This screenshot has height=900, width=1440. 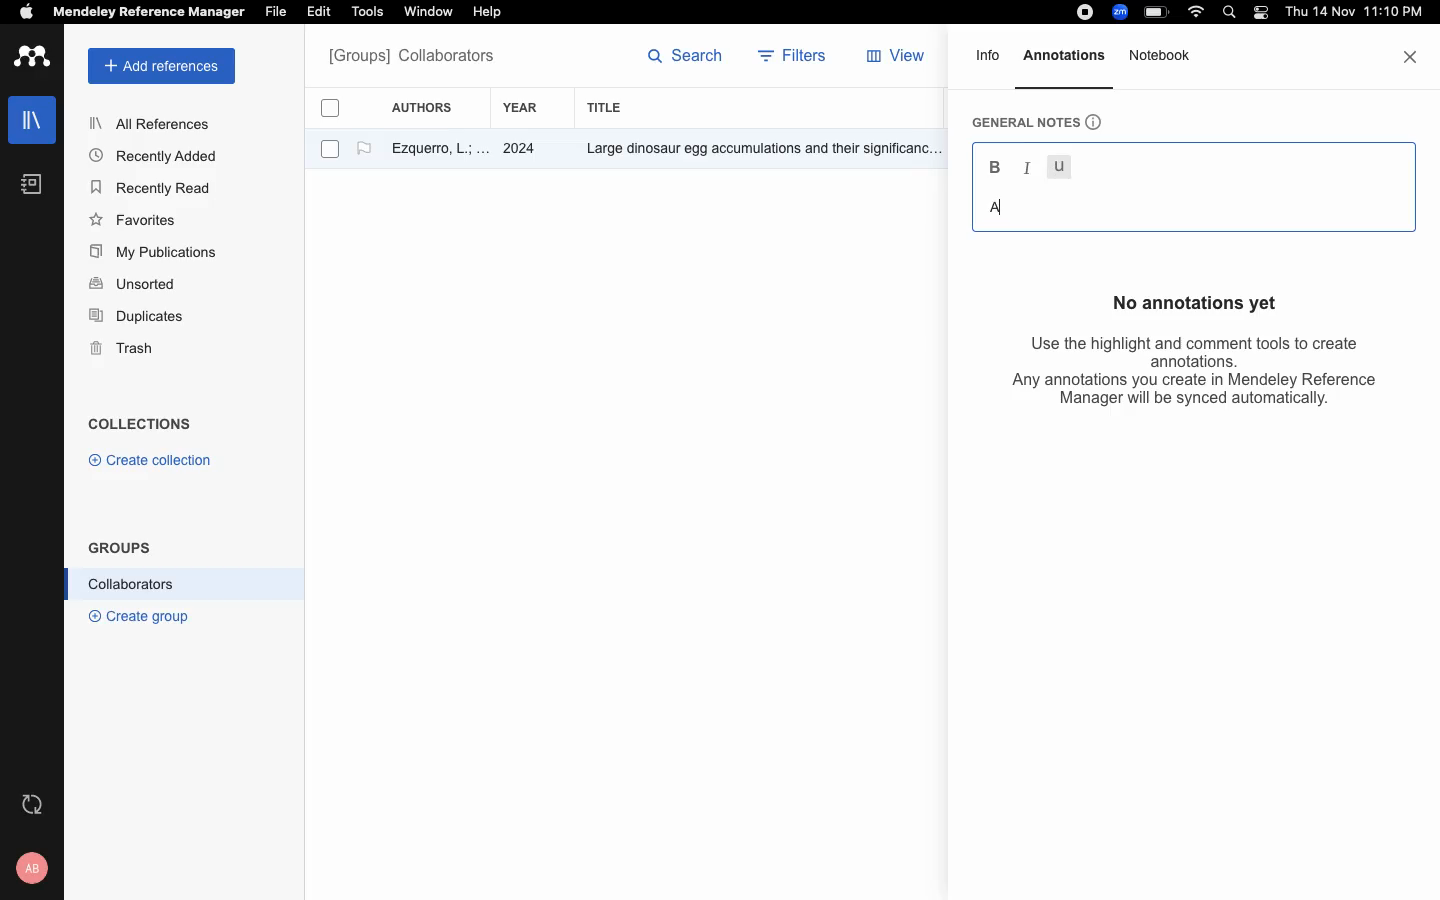 I want to click on COLLECTIONS, so click(x=140, y=426).